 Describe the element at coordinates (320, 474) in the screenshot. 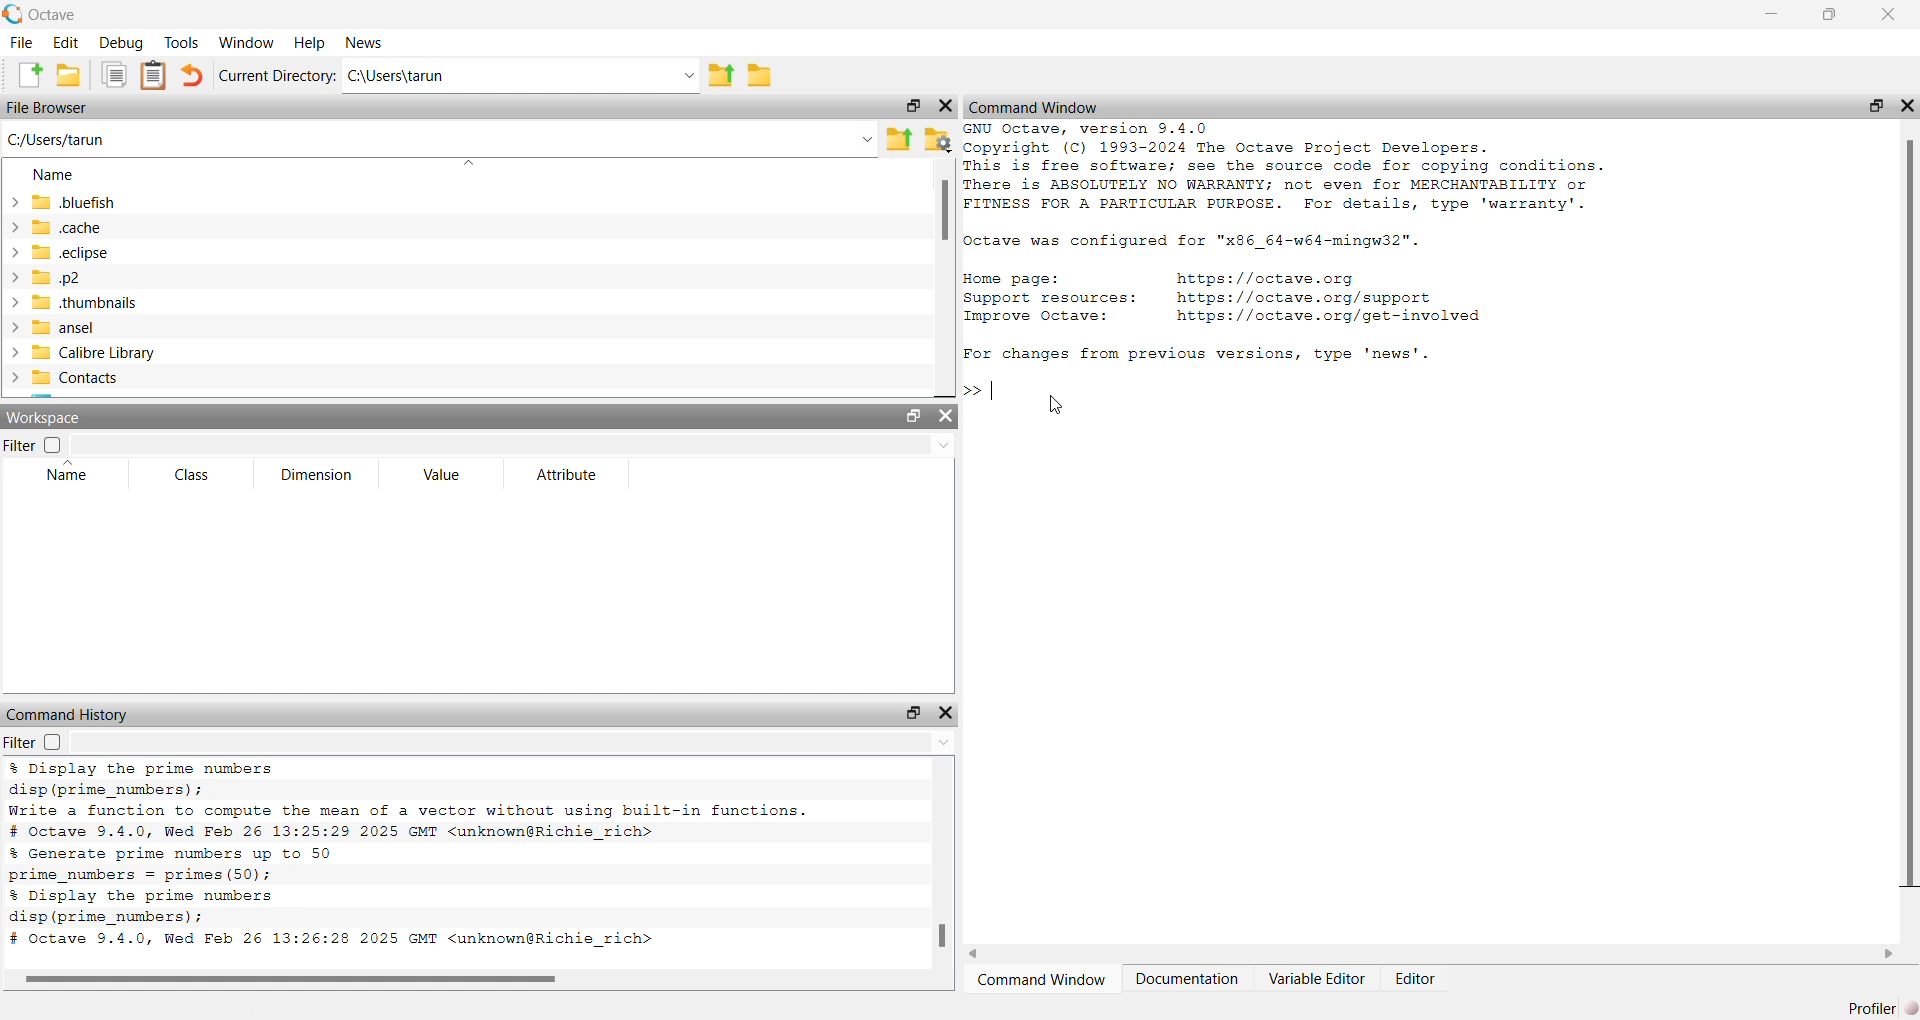

I see `Dimension` at that location.